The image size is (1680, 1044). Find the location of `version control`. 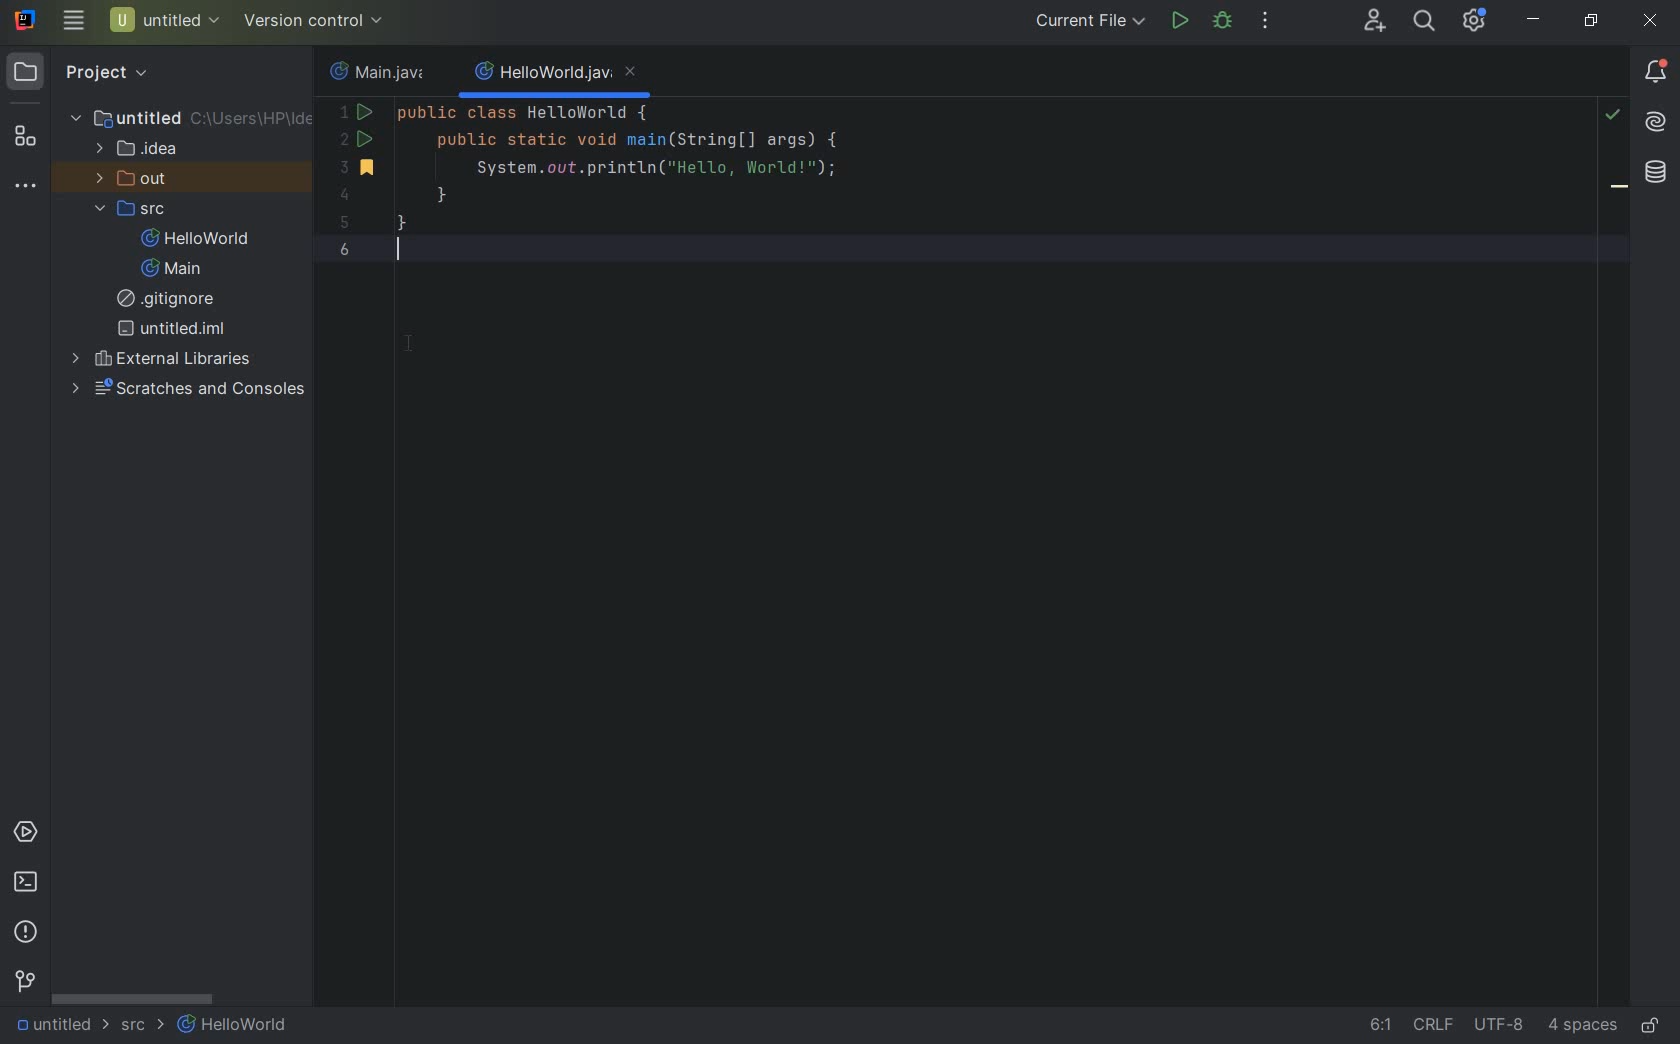

version control is located at coordinates (25, 984).